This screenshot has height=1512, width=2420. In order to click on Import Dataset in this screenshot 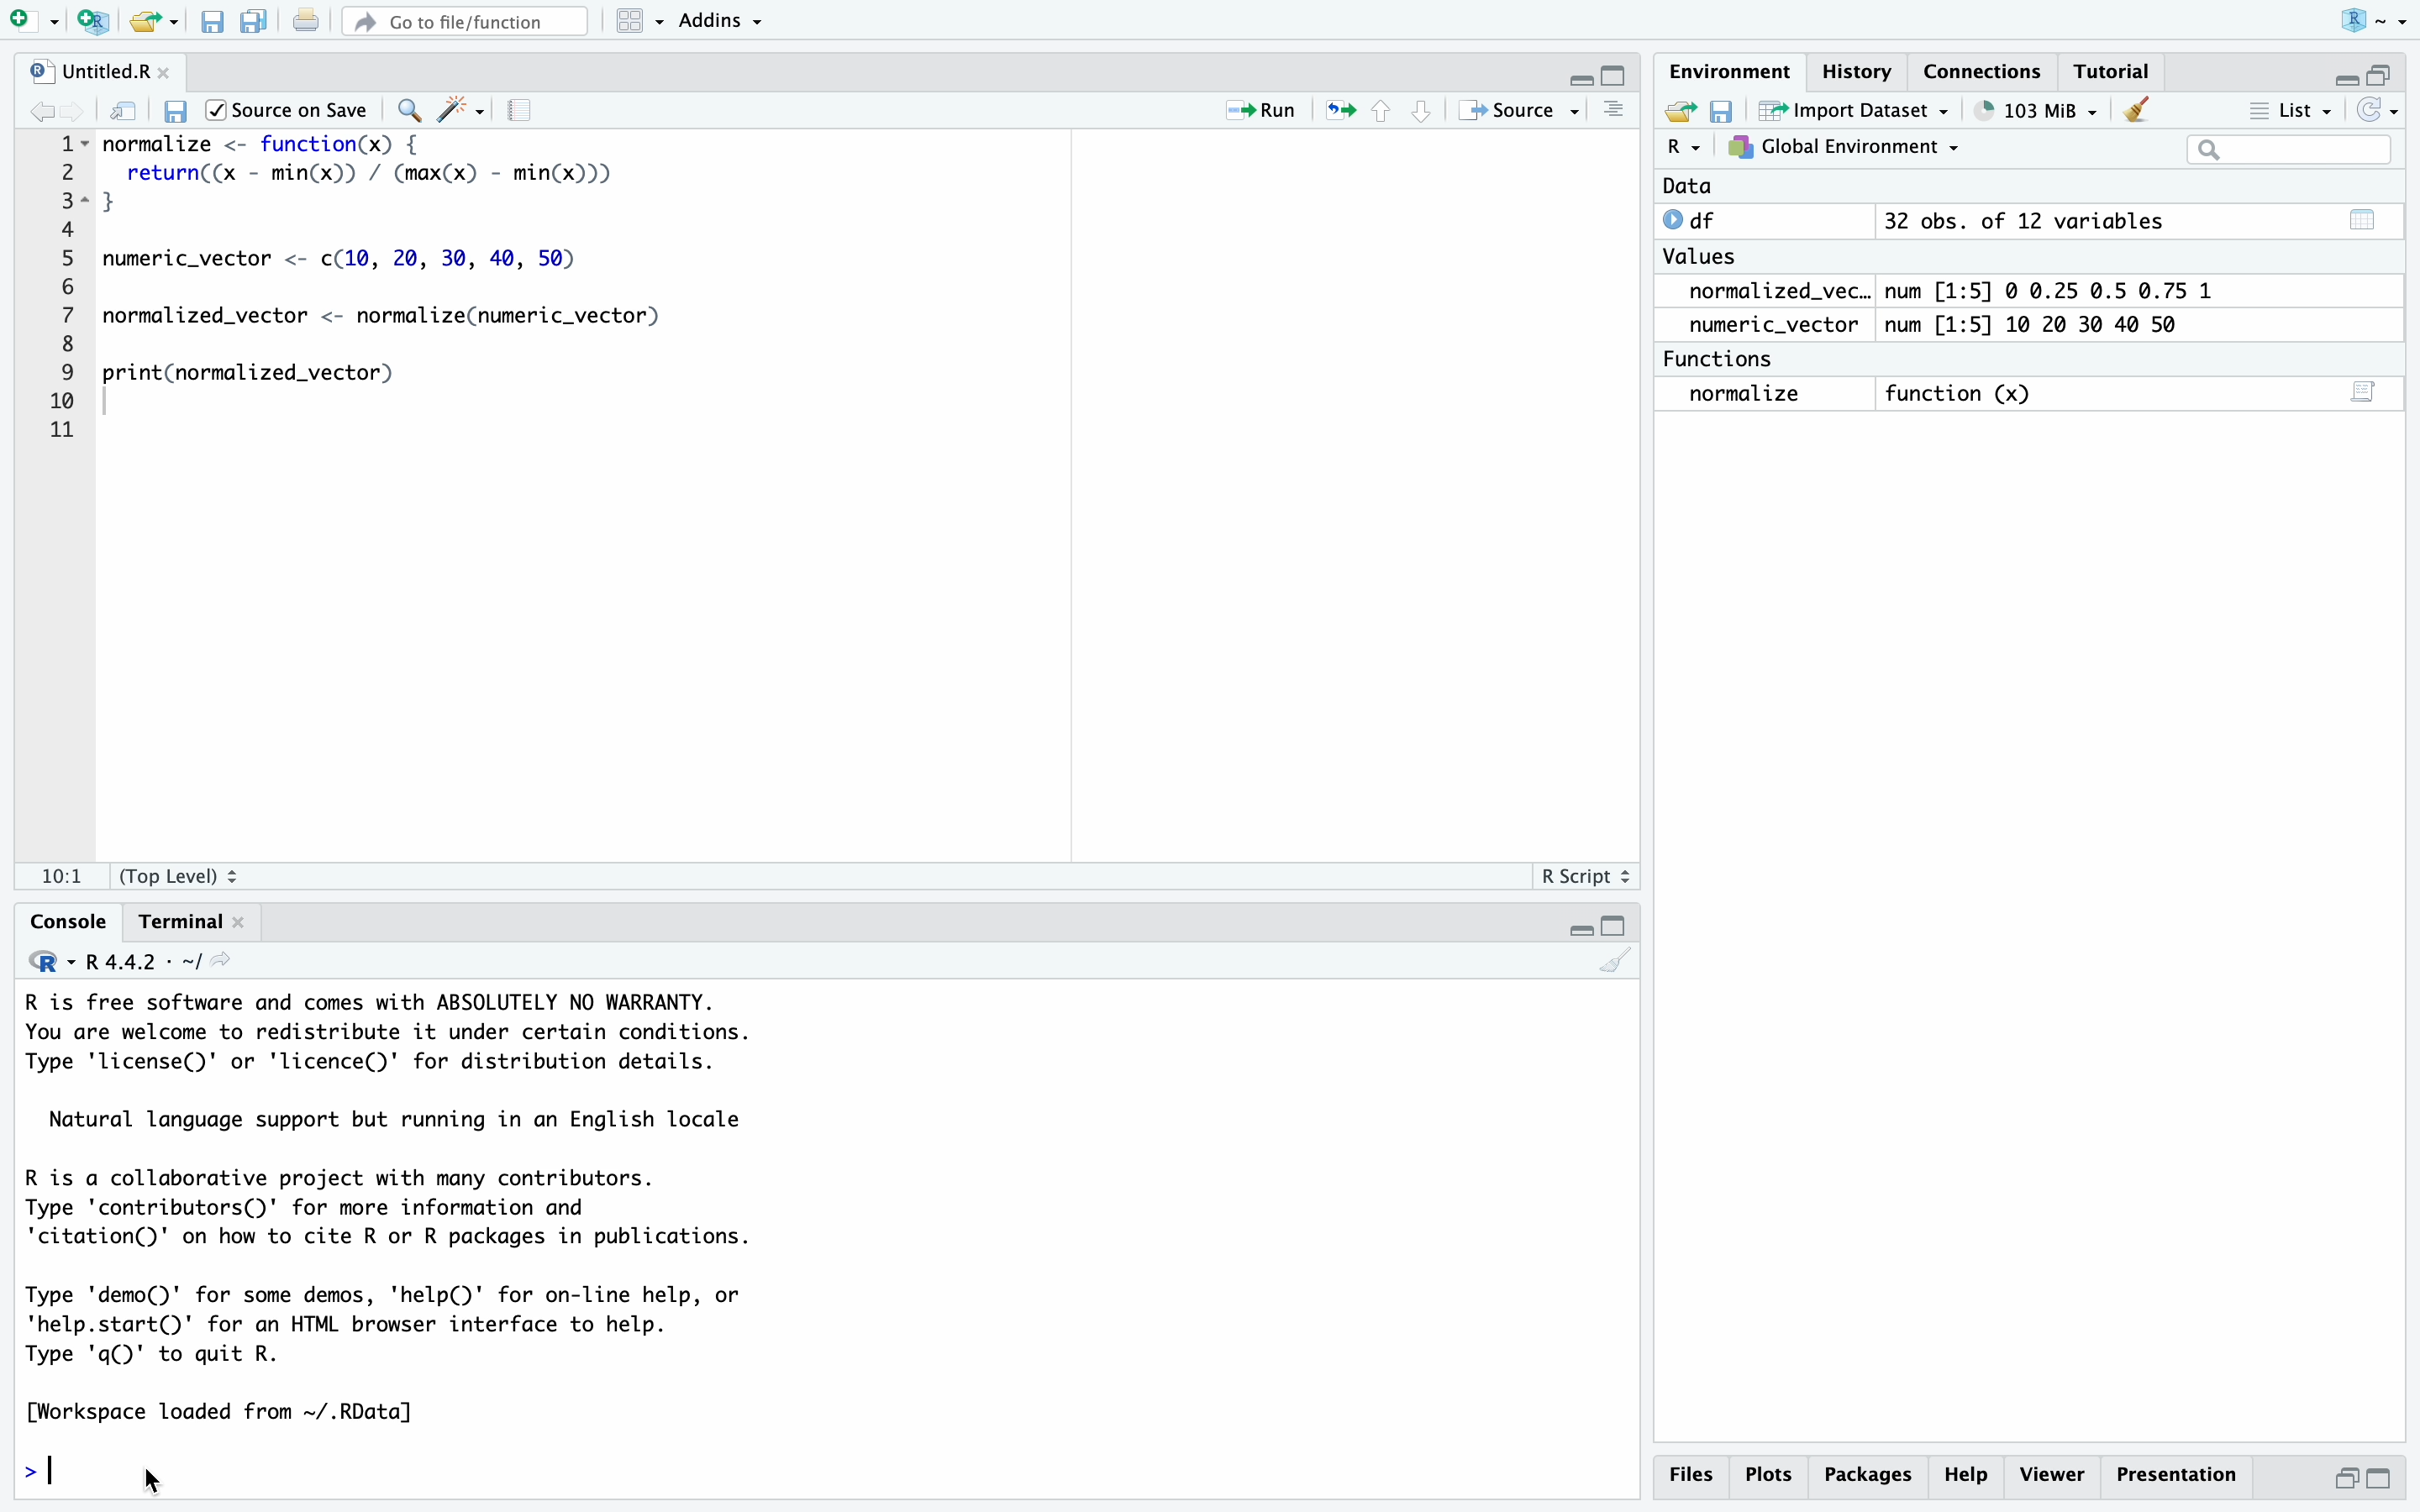, I will do `click(1852, 110)`.